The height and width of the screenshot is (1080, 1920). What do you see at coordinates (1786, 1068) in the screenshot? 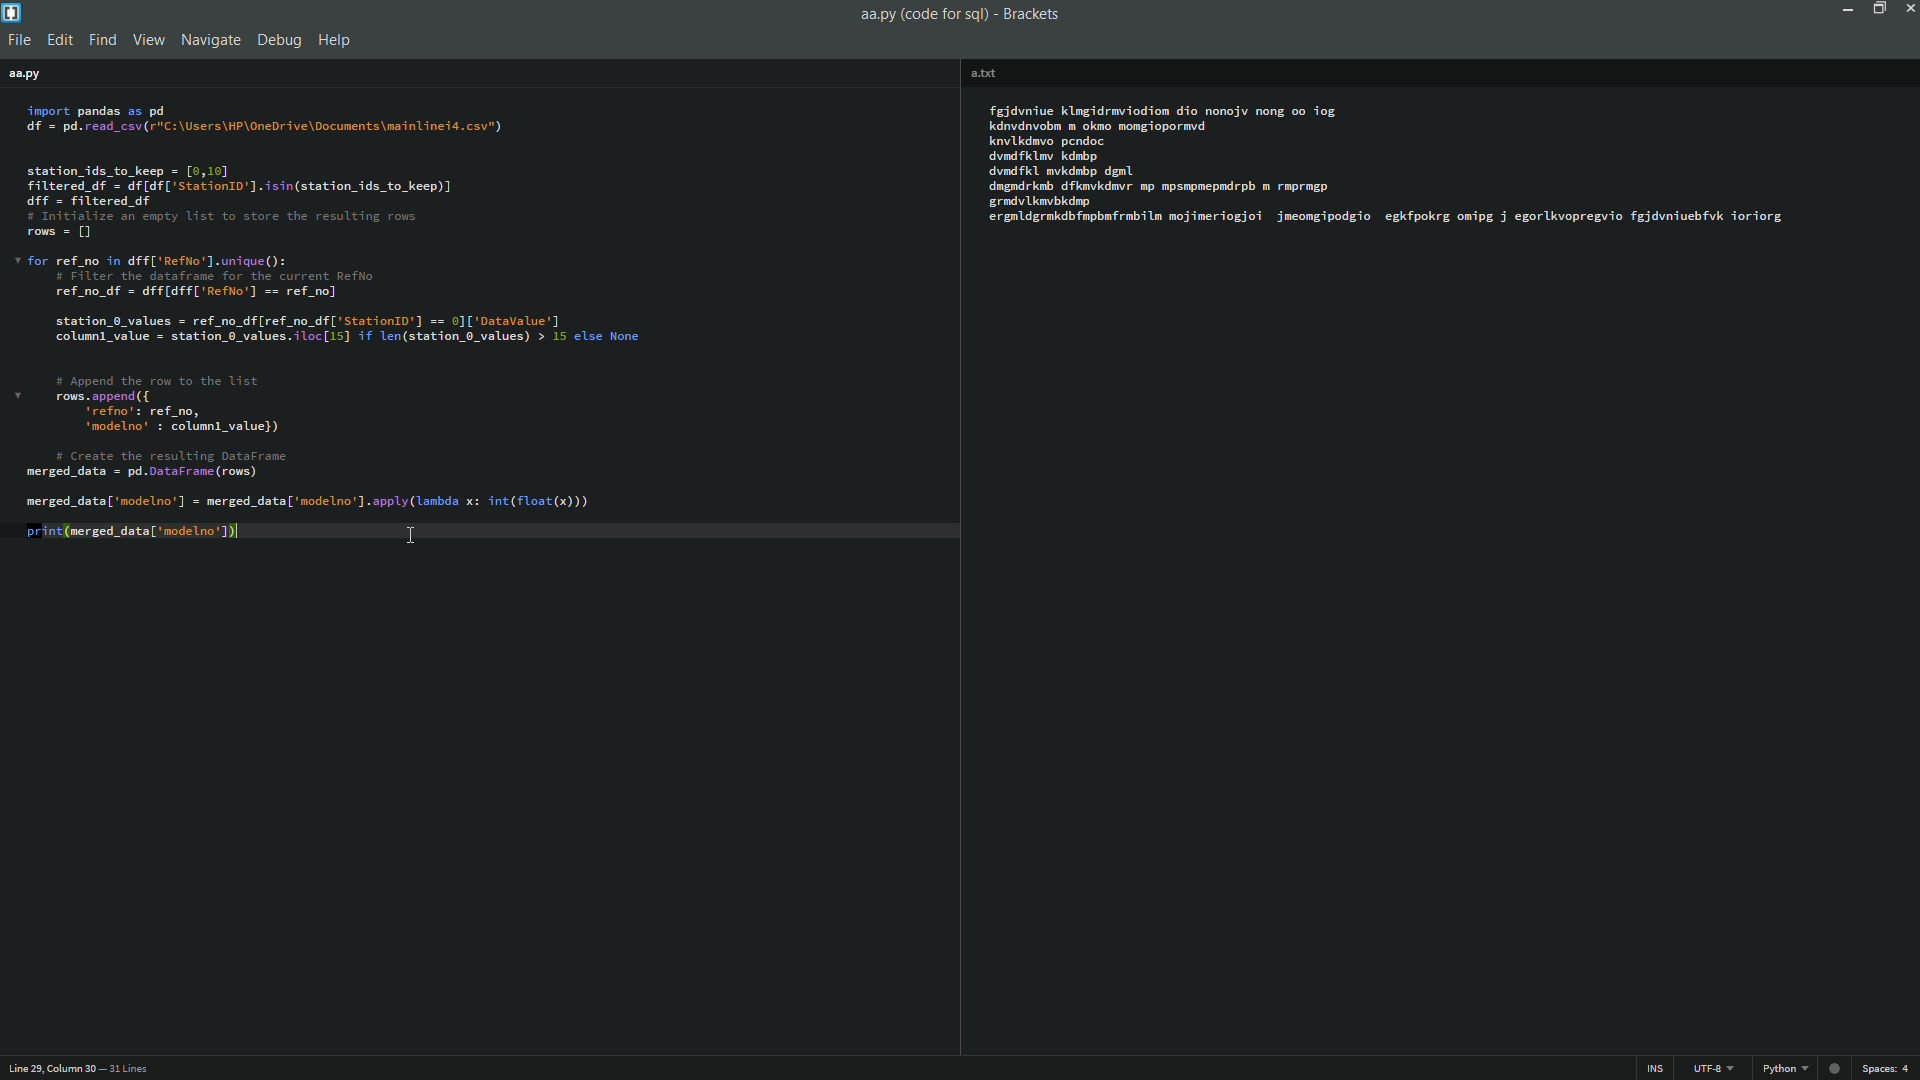
I see `python` at bounding box center [1786, 1068].